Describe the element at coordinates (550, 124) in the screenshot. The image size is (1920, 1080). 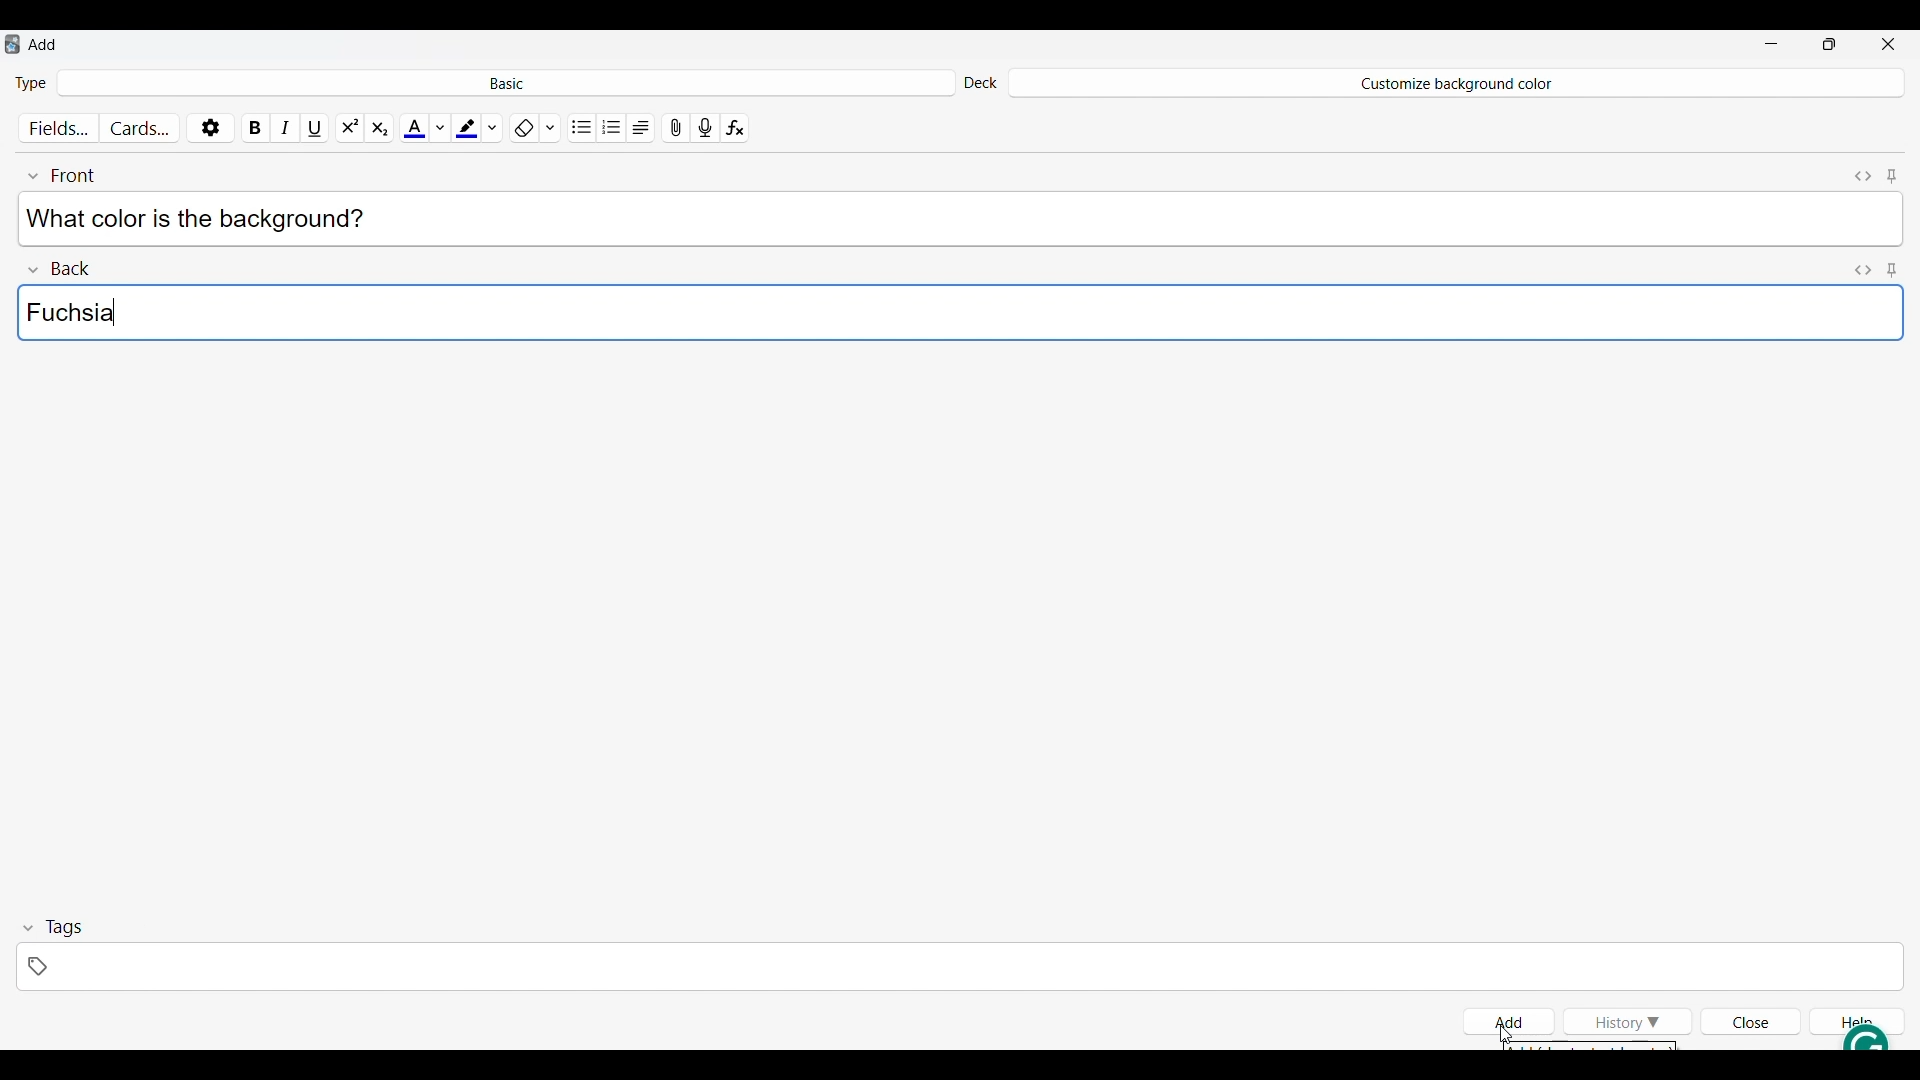
I see `Formatting options` at that location.